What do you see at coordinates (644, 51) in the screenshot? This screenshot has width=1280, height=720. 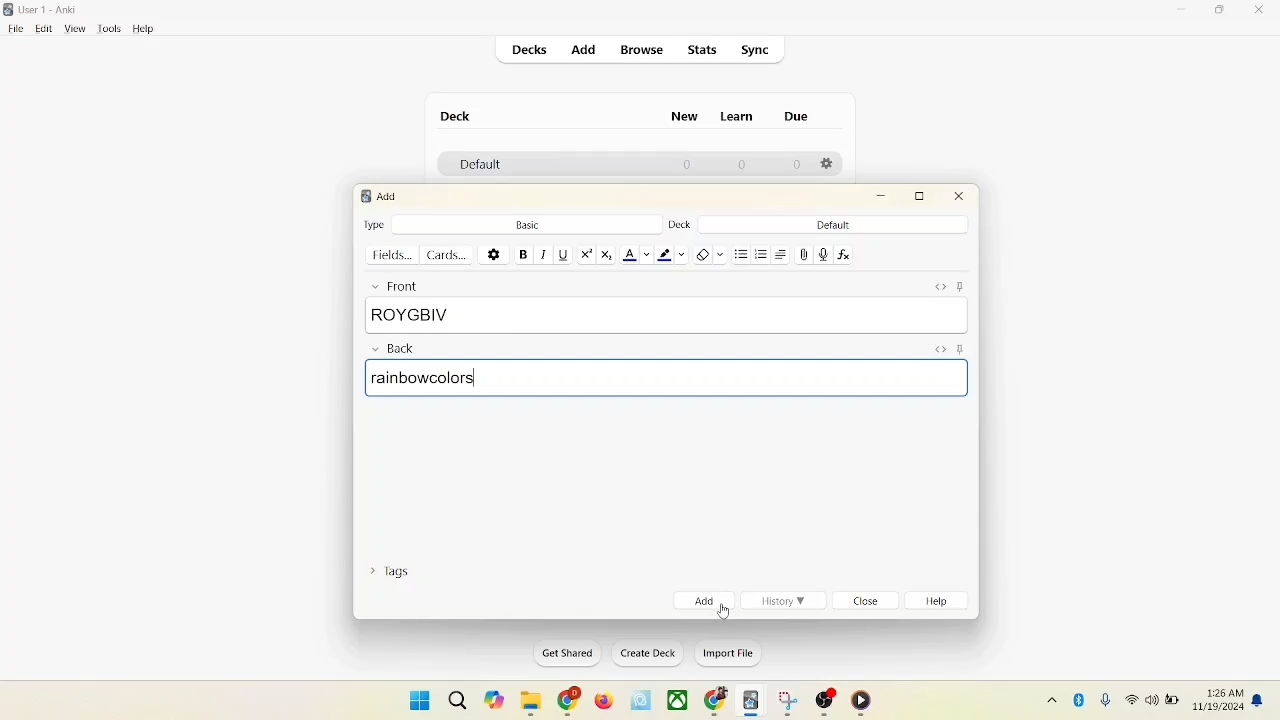 I see `browse` at bounding box center [644, 51].